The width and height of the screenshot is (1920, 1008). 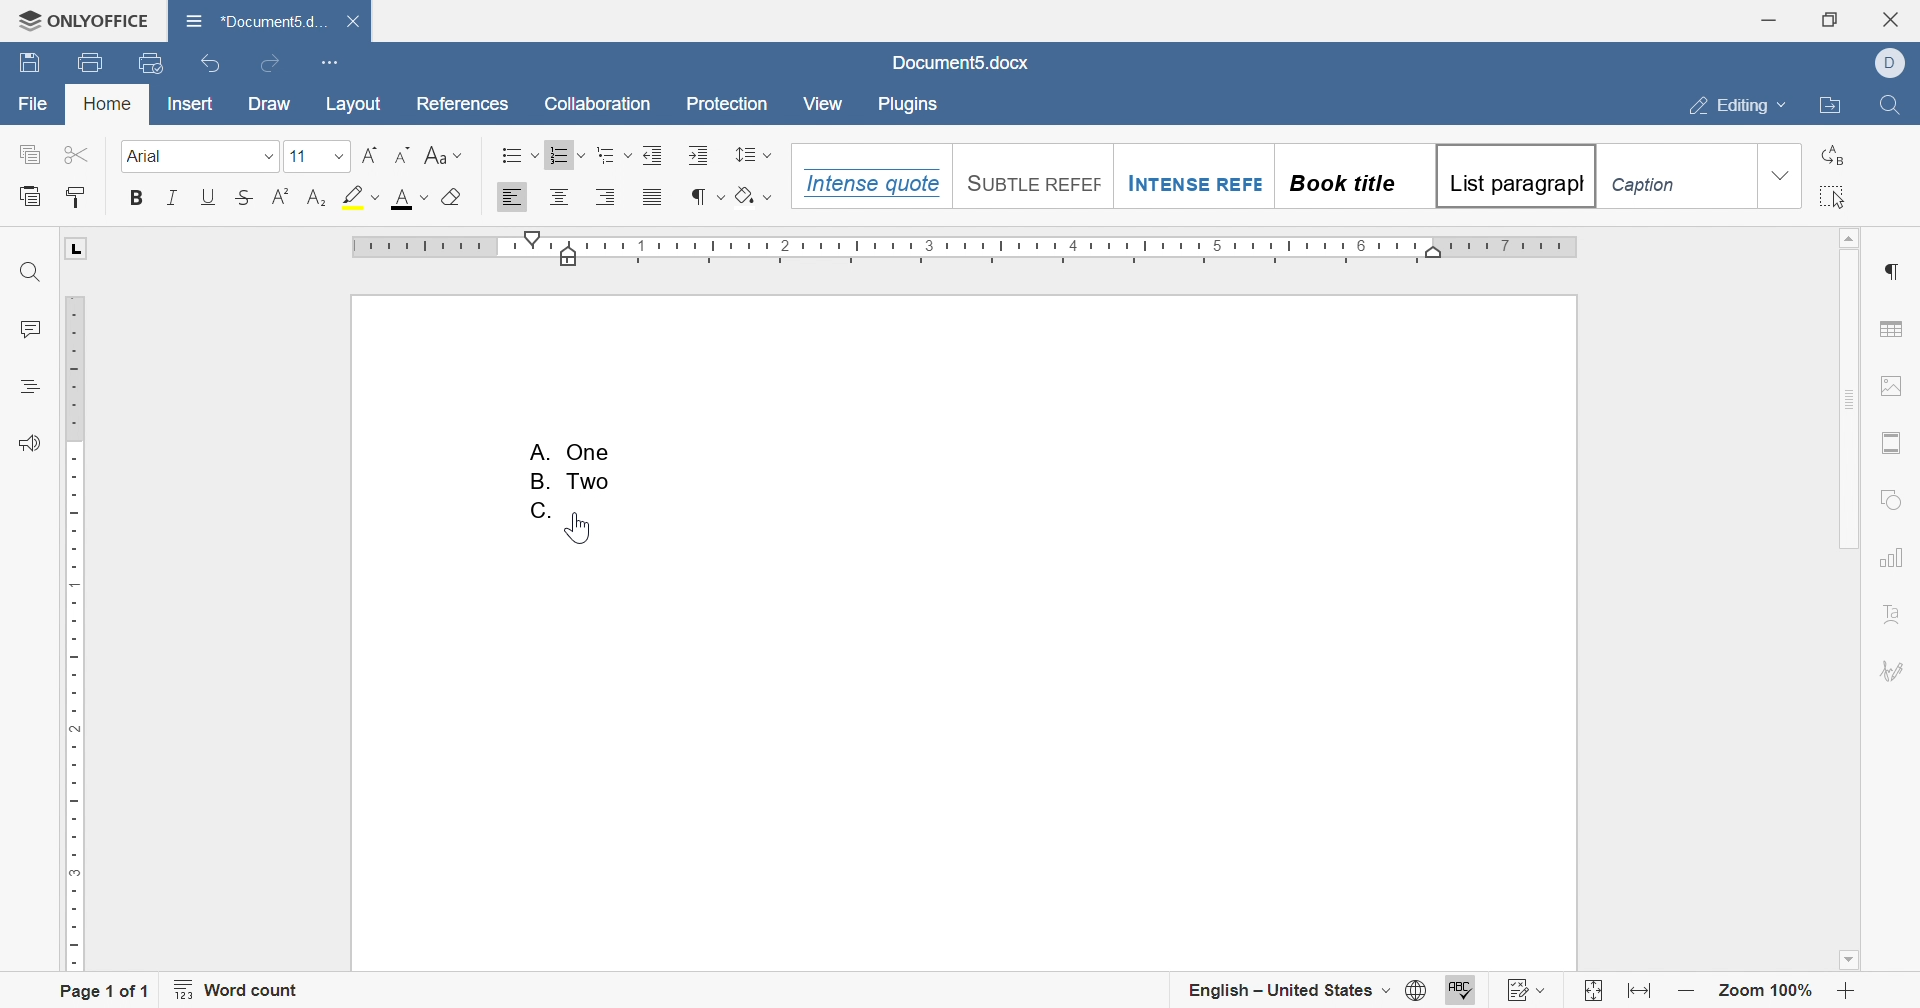 What do you see at coordinates (1513, 176) in the screenshot?
I see `List paragrapgh` at bounding box center [1513, 176].